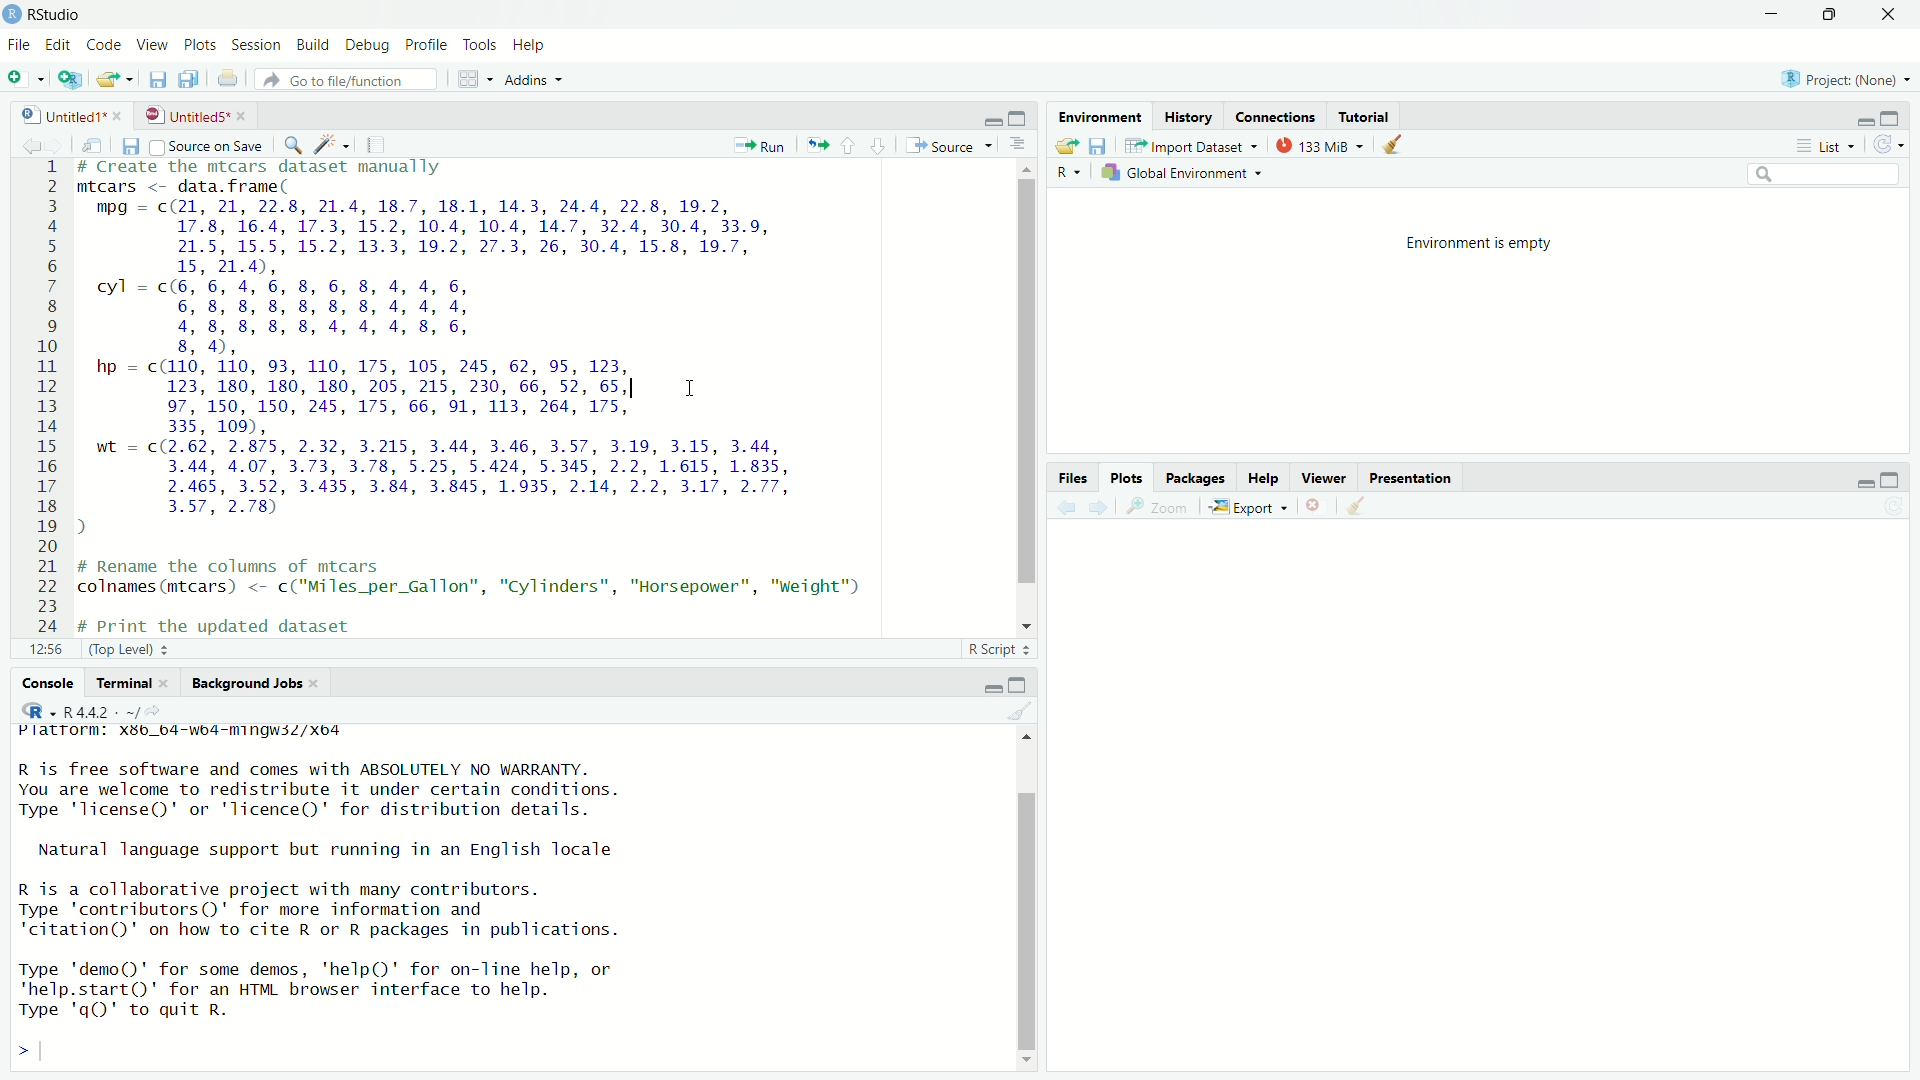  Describe the element at coordinates (18, 43) in the screenshot. I see `File` at that location.